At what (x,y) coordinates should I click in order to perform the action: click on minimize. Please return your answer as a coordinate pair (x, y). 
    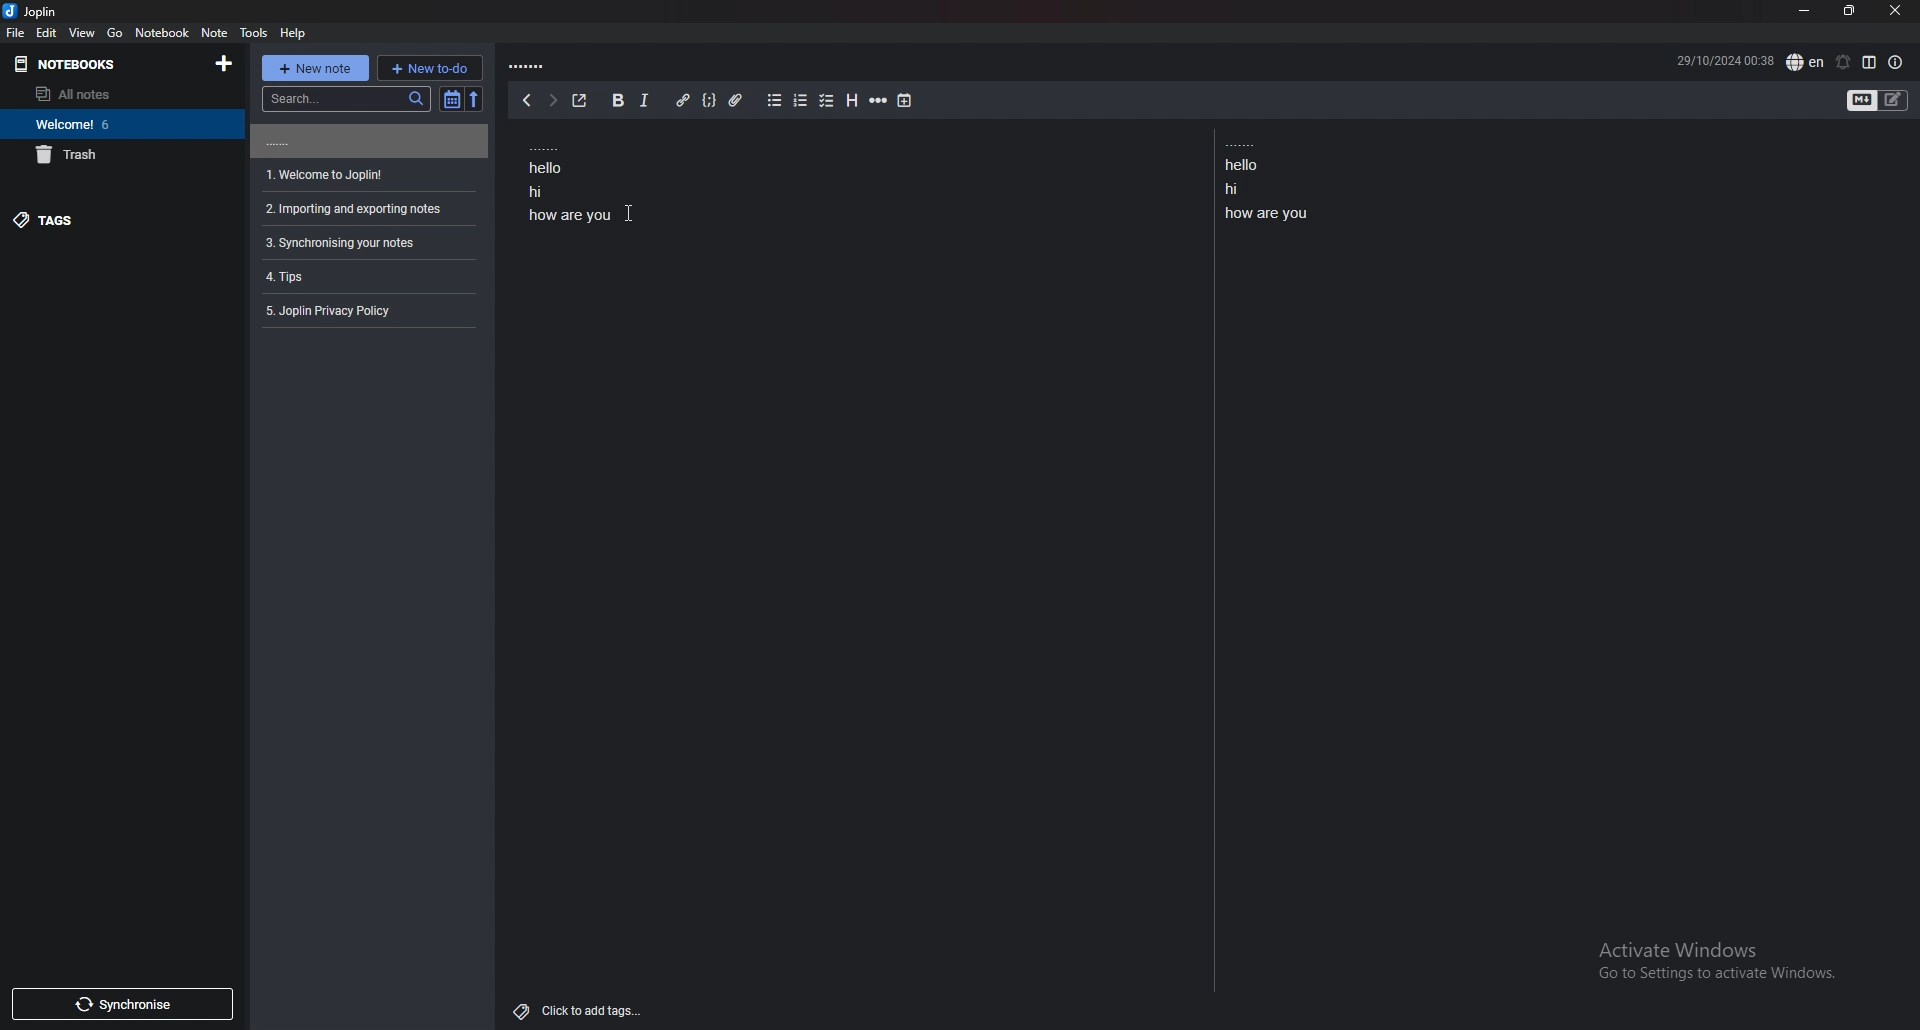
    Looking at the image, I should click on (1806, 11).